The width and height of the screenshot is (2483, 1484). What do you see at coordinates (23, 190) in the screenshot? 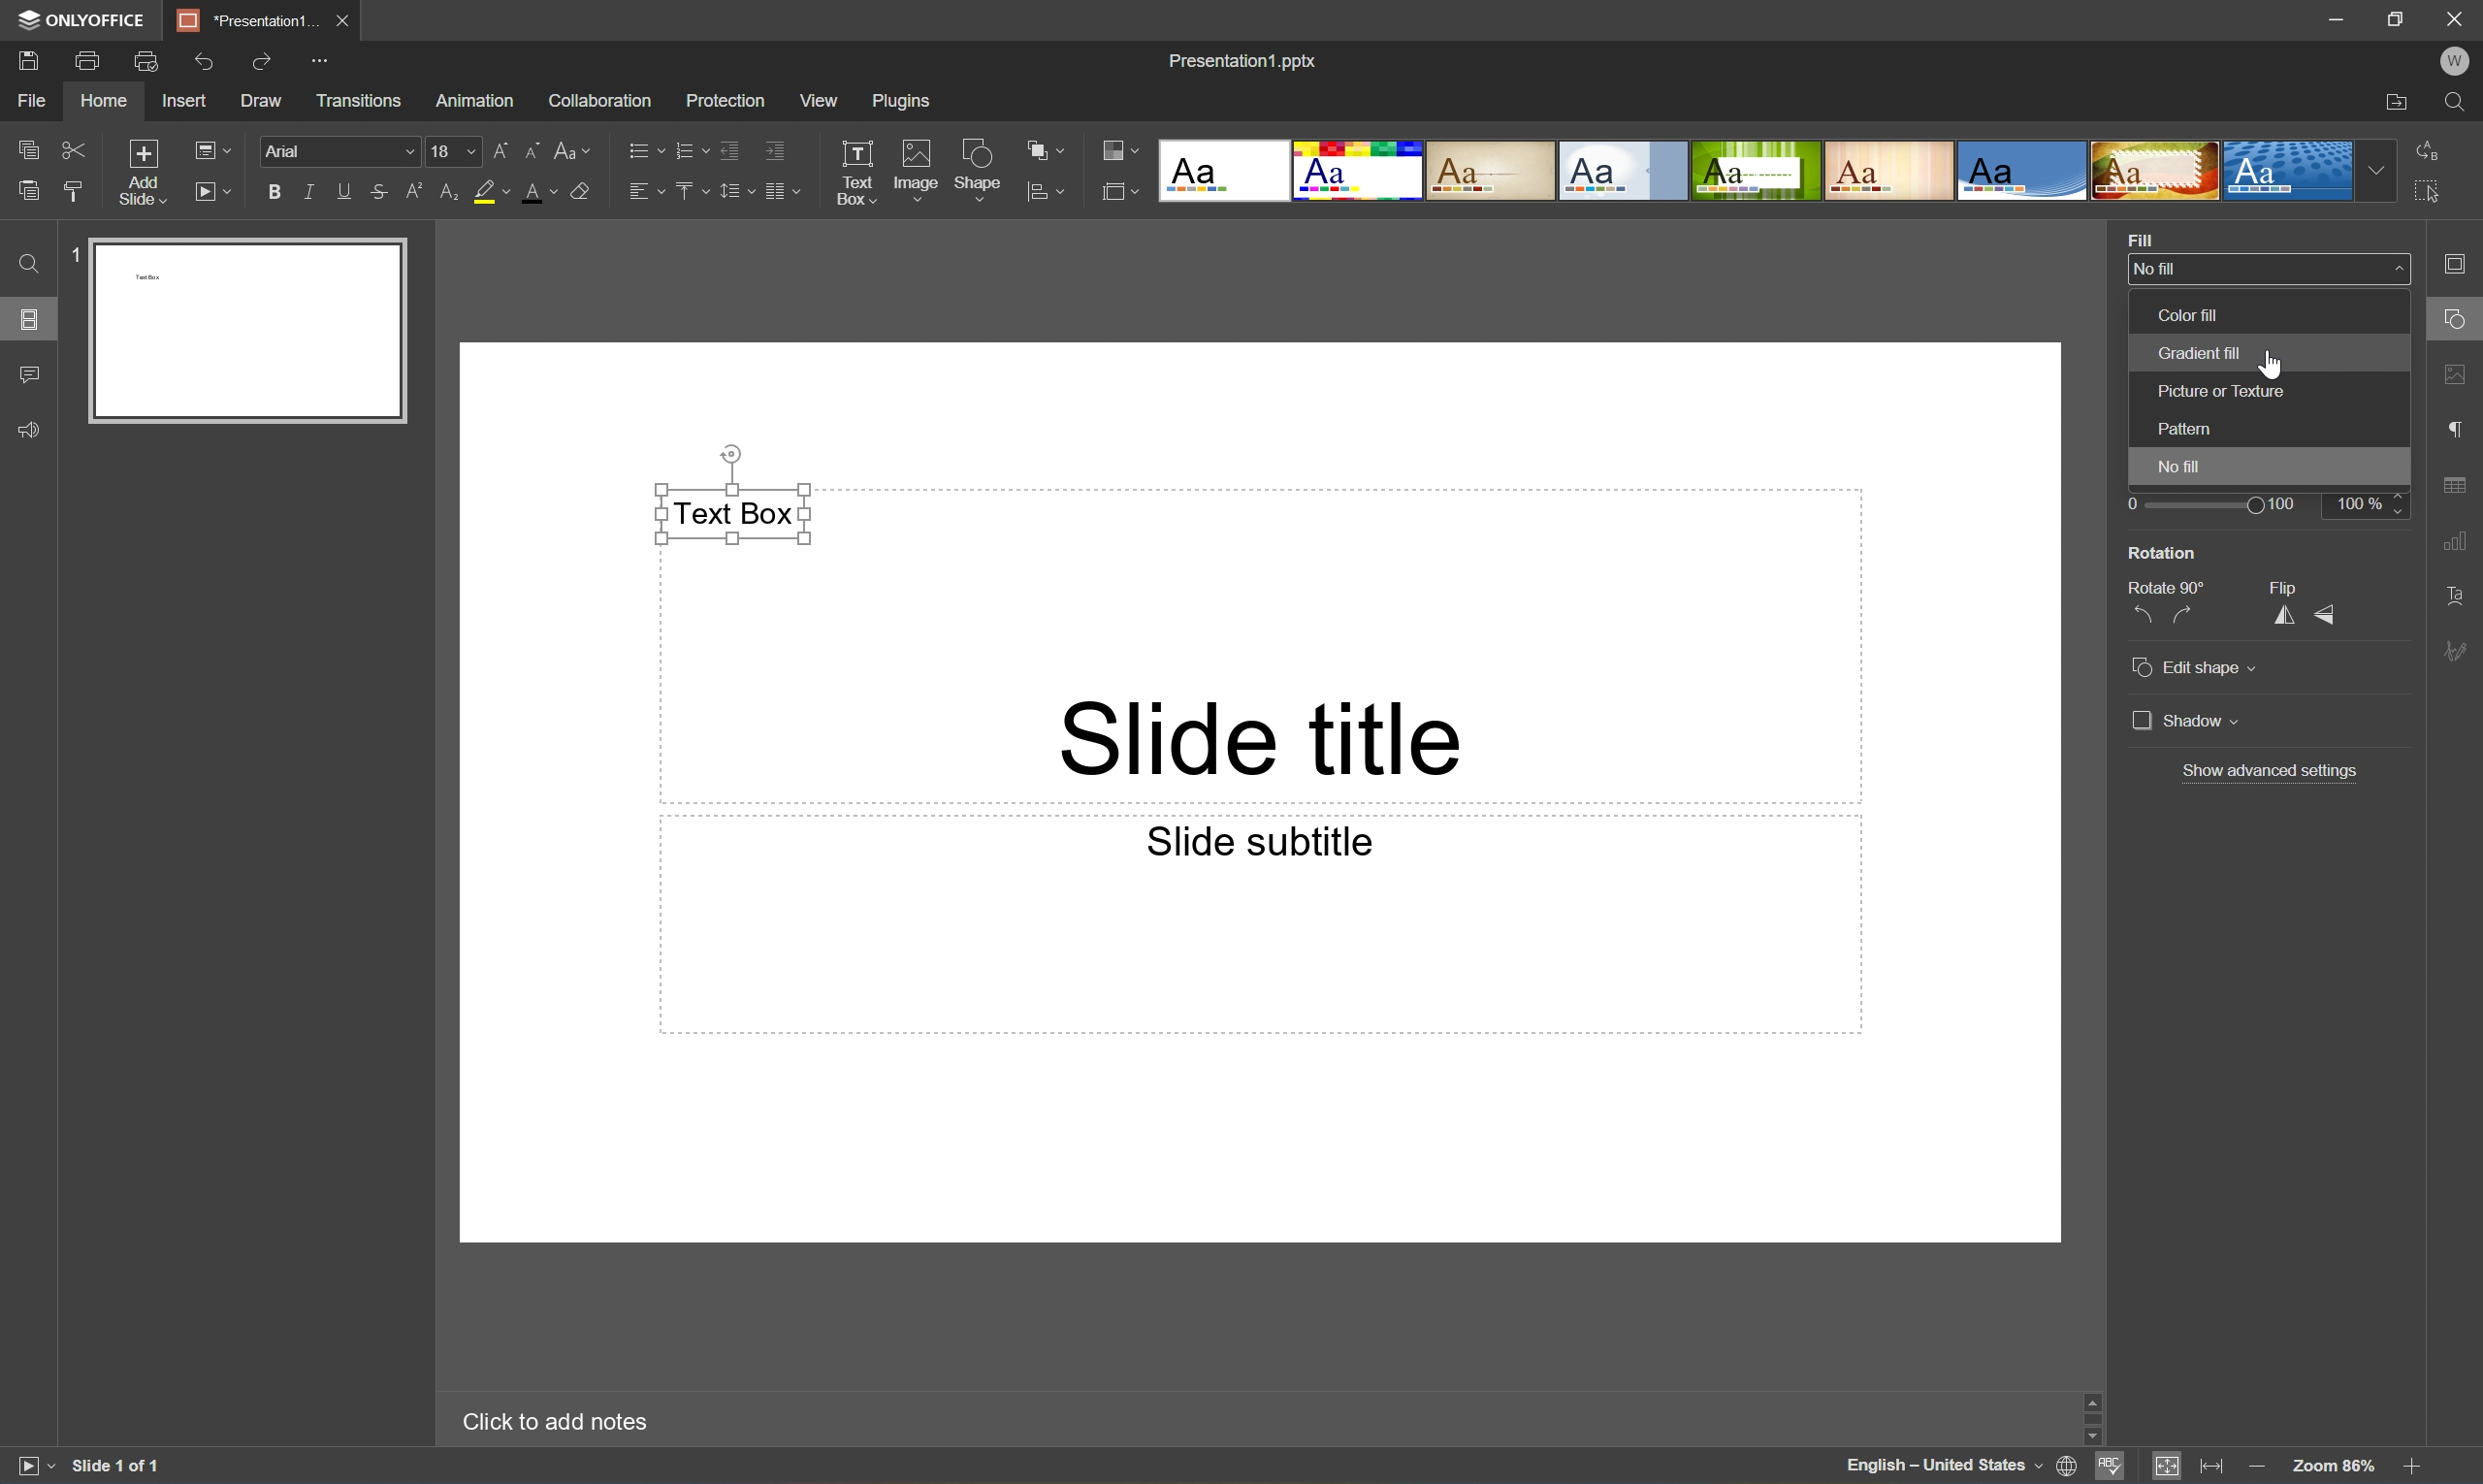
I see `Paste` at bounding box center [23, 190].